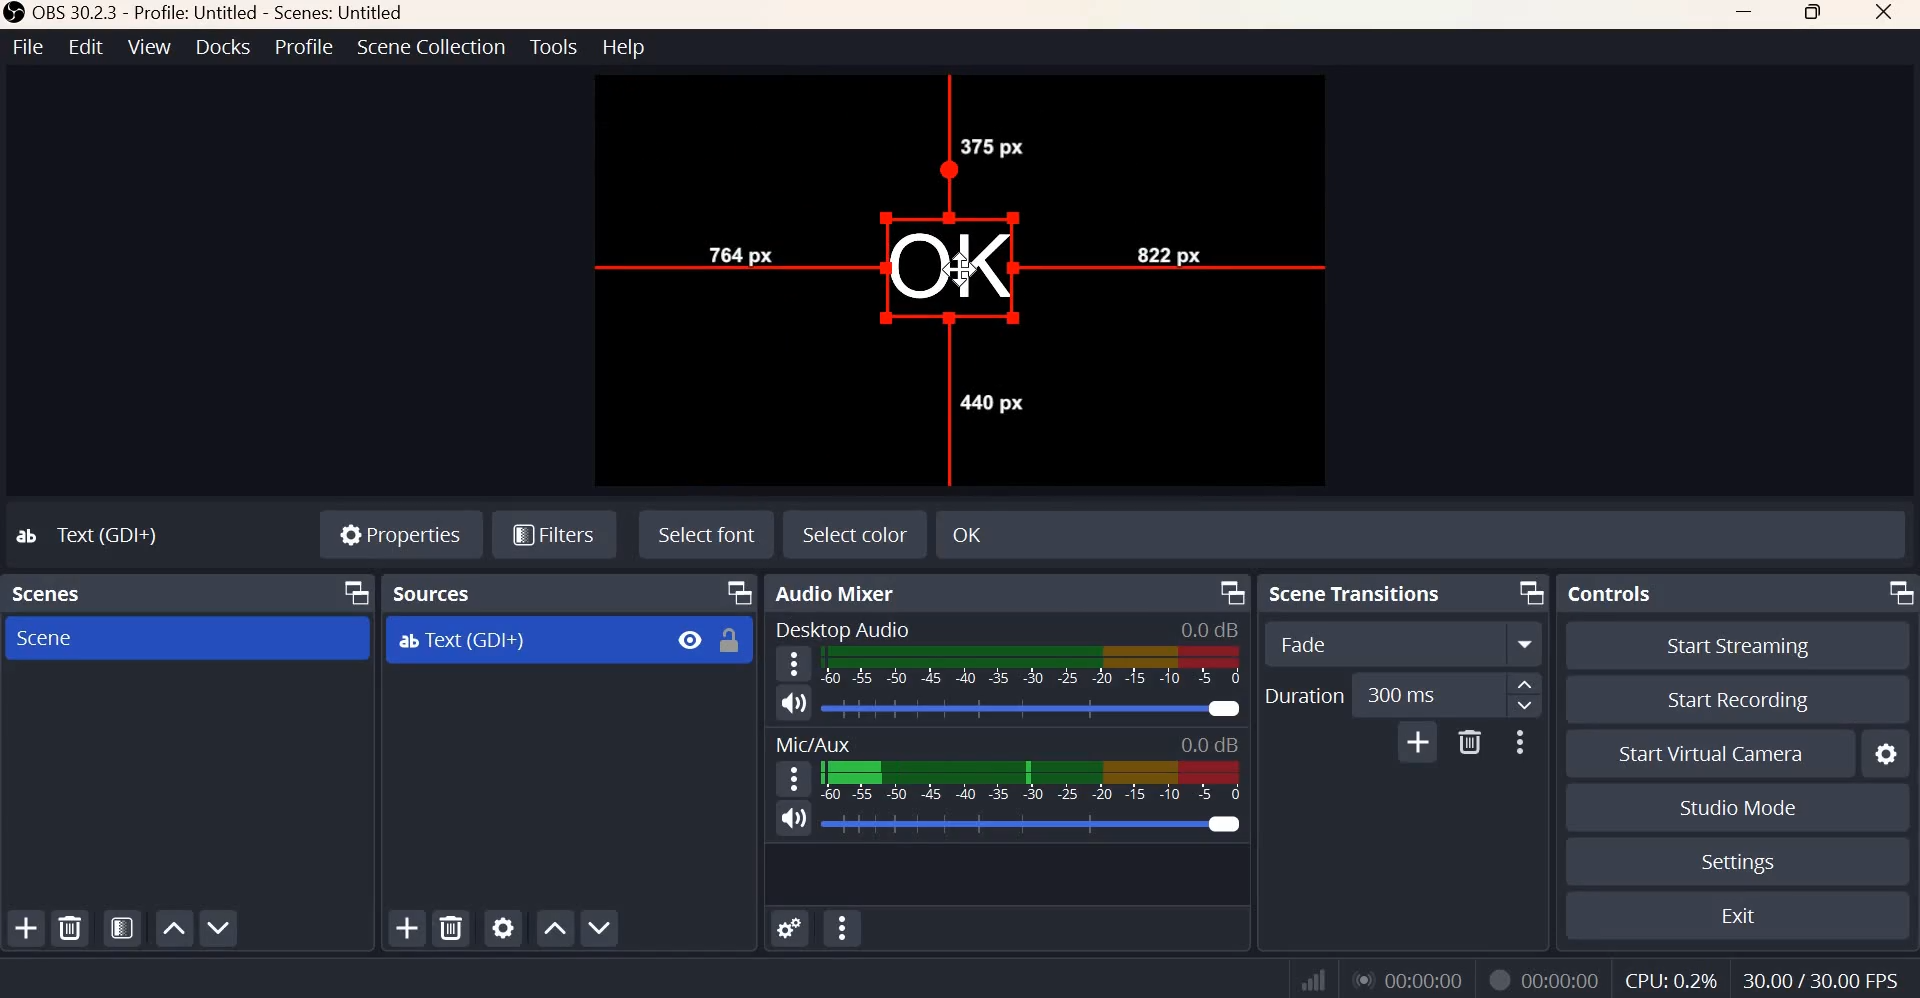  What do you see at coordinates (961, 271) in the screenshot?
I see `move cursor` at bounding box center [961, 271].